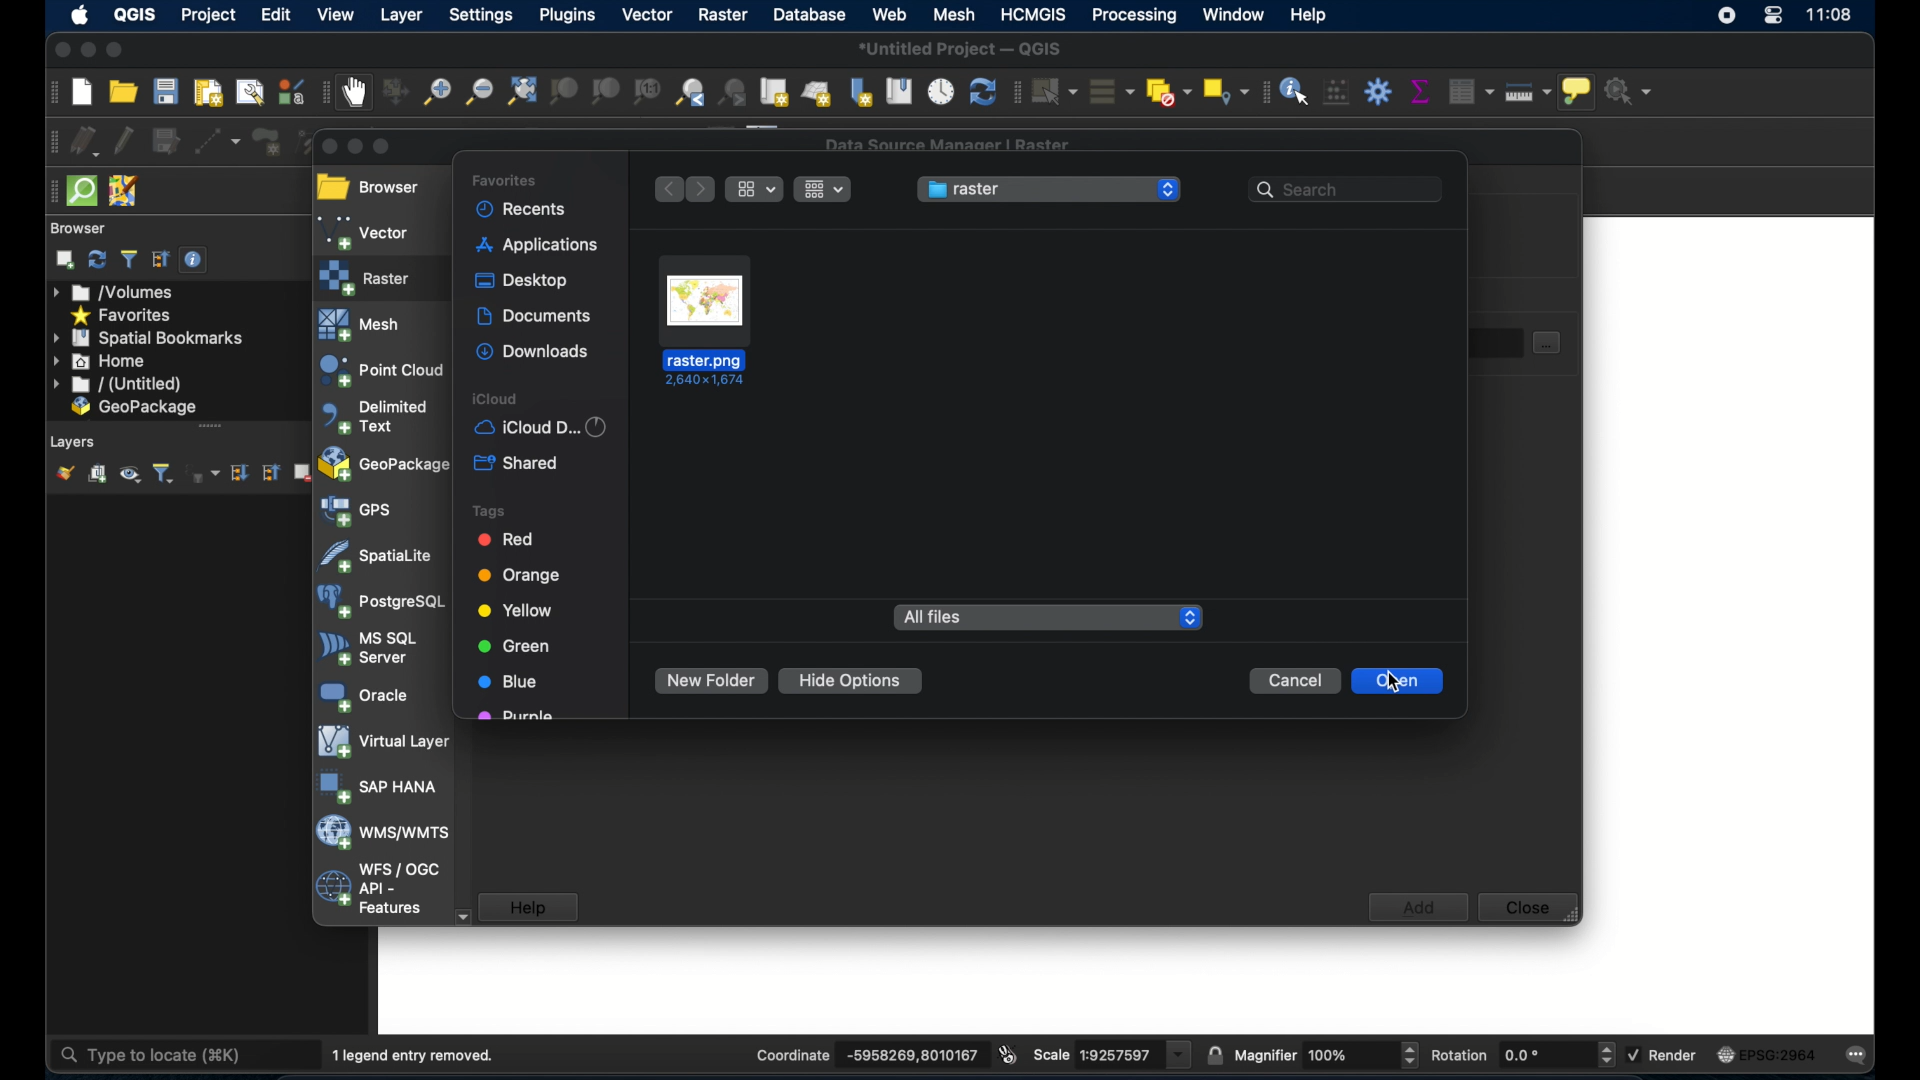 The height and width of the screenshot is (1080, 1920). Describe the element at coordinates (523, 576) in the screenshot. I see `orange` at that location.